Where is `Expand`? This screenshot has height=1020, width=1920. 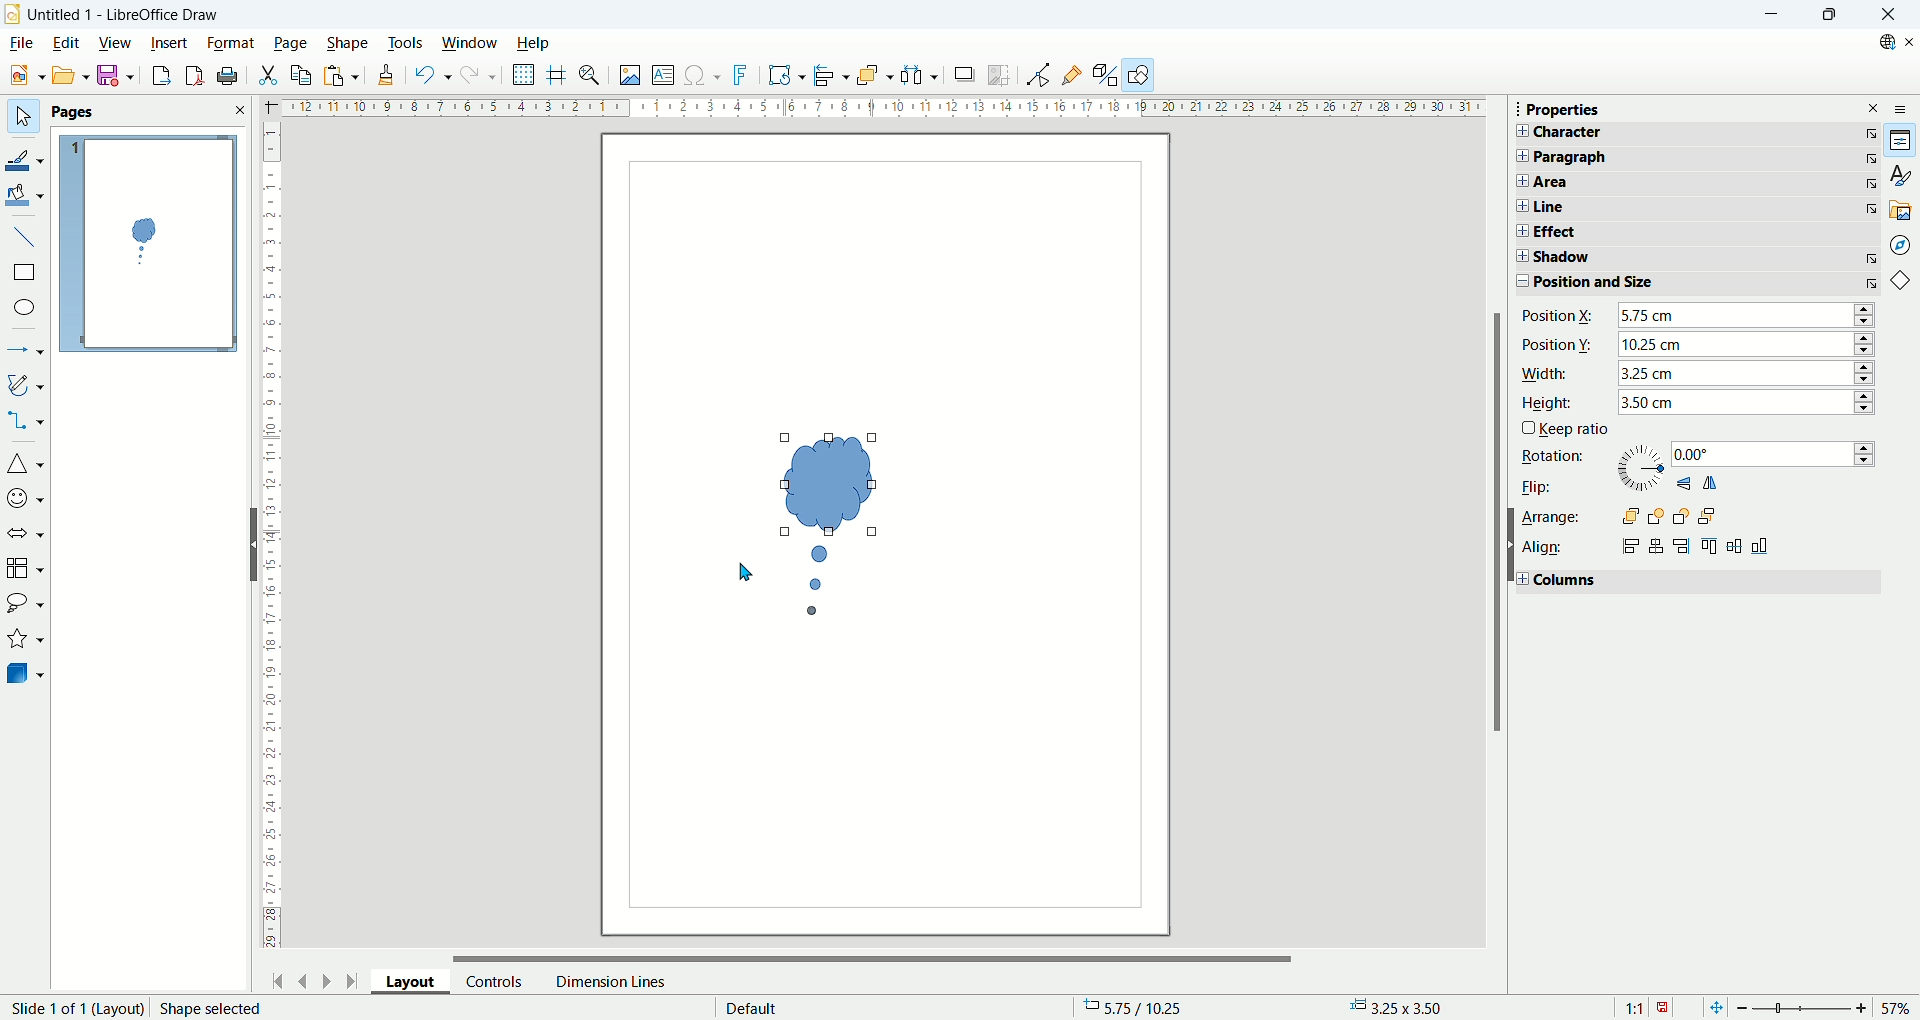
Expand is located at coordinates (1520, 206).